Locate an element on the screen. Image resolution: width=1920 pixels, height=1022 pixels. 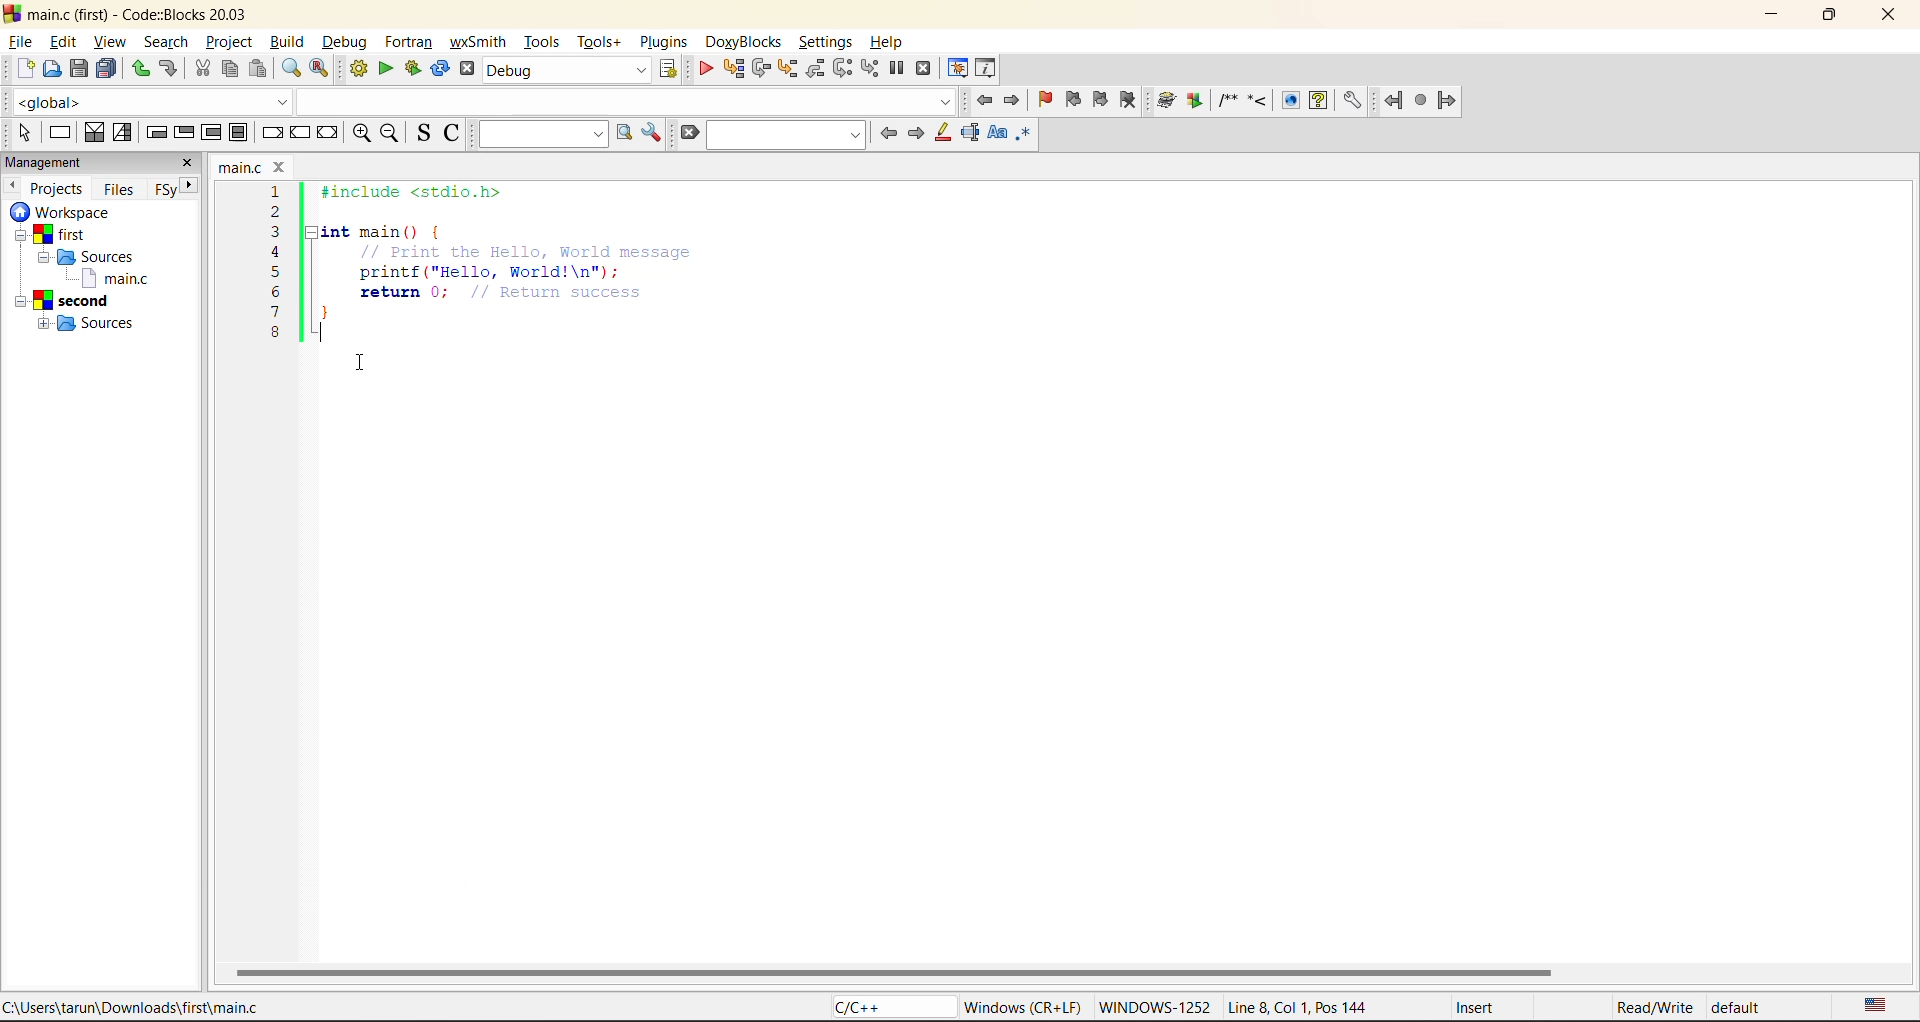
tools+ is located at coordinates (604, 42).